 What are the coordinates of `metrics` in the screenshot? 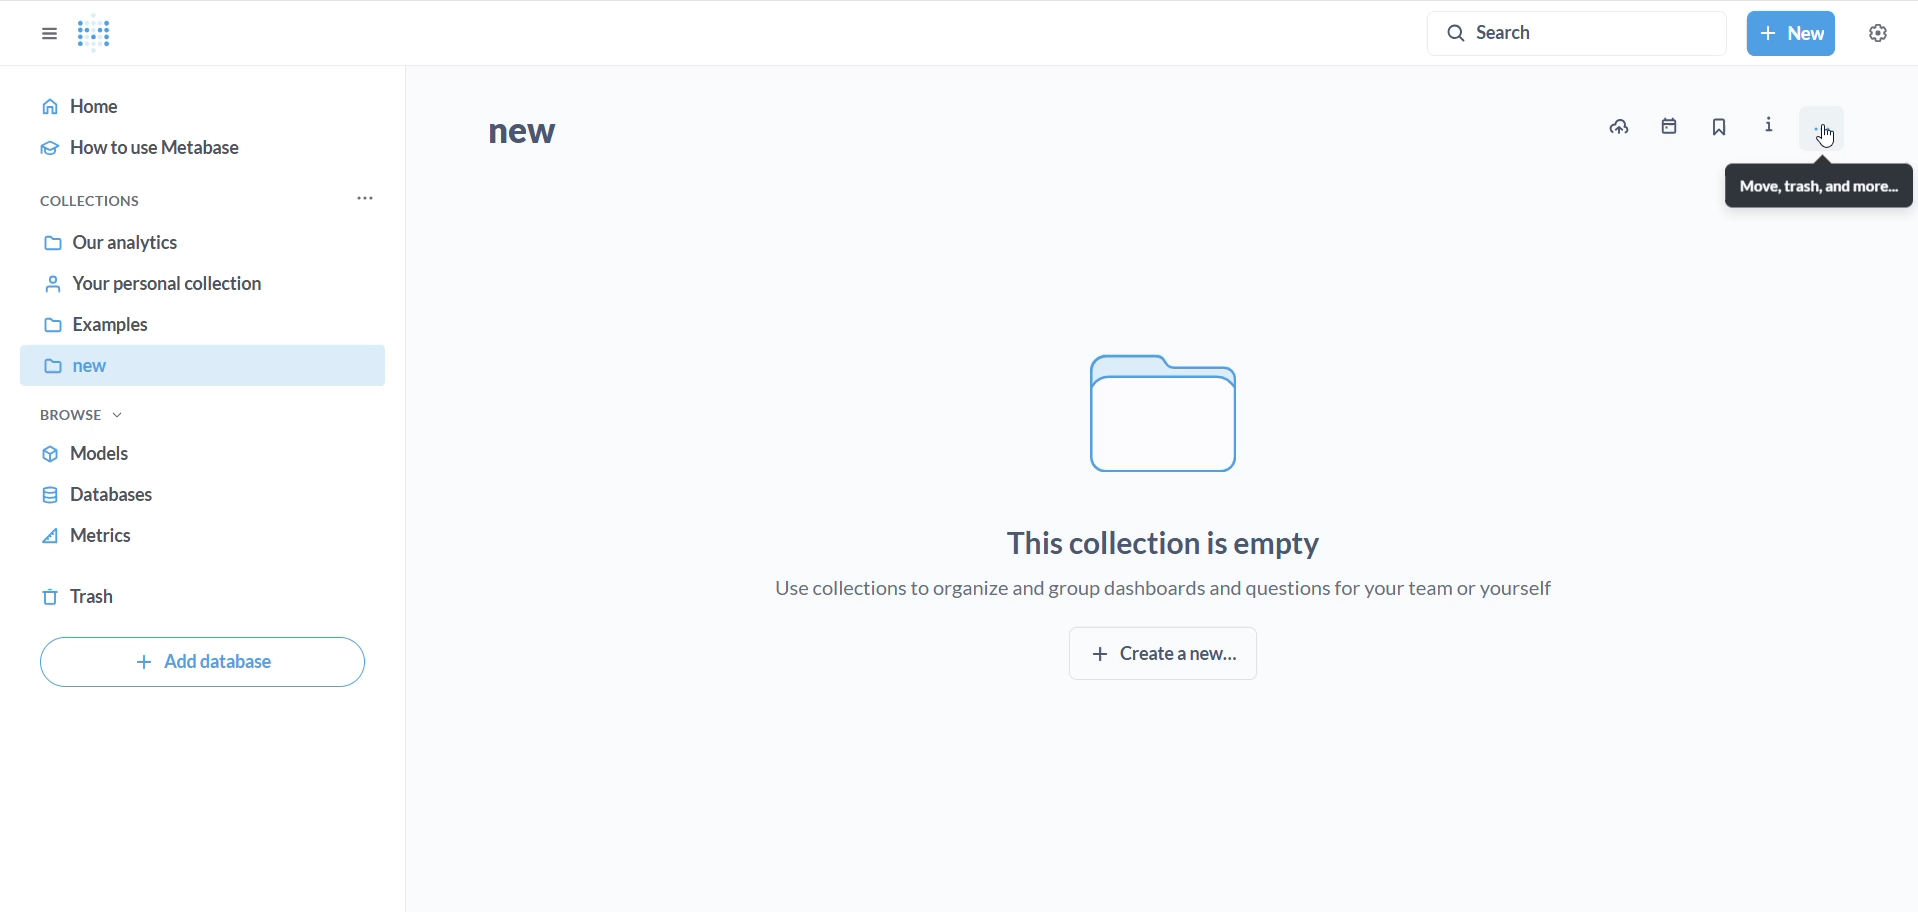 It's located at (148, 541).